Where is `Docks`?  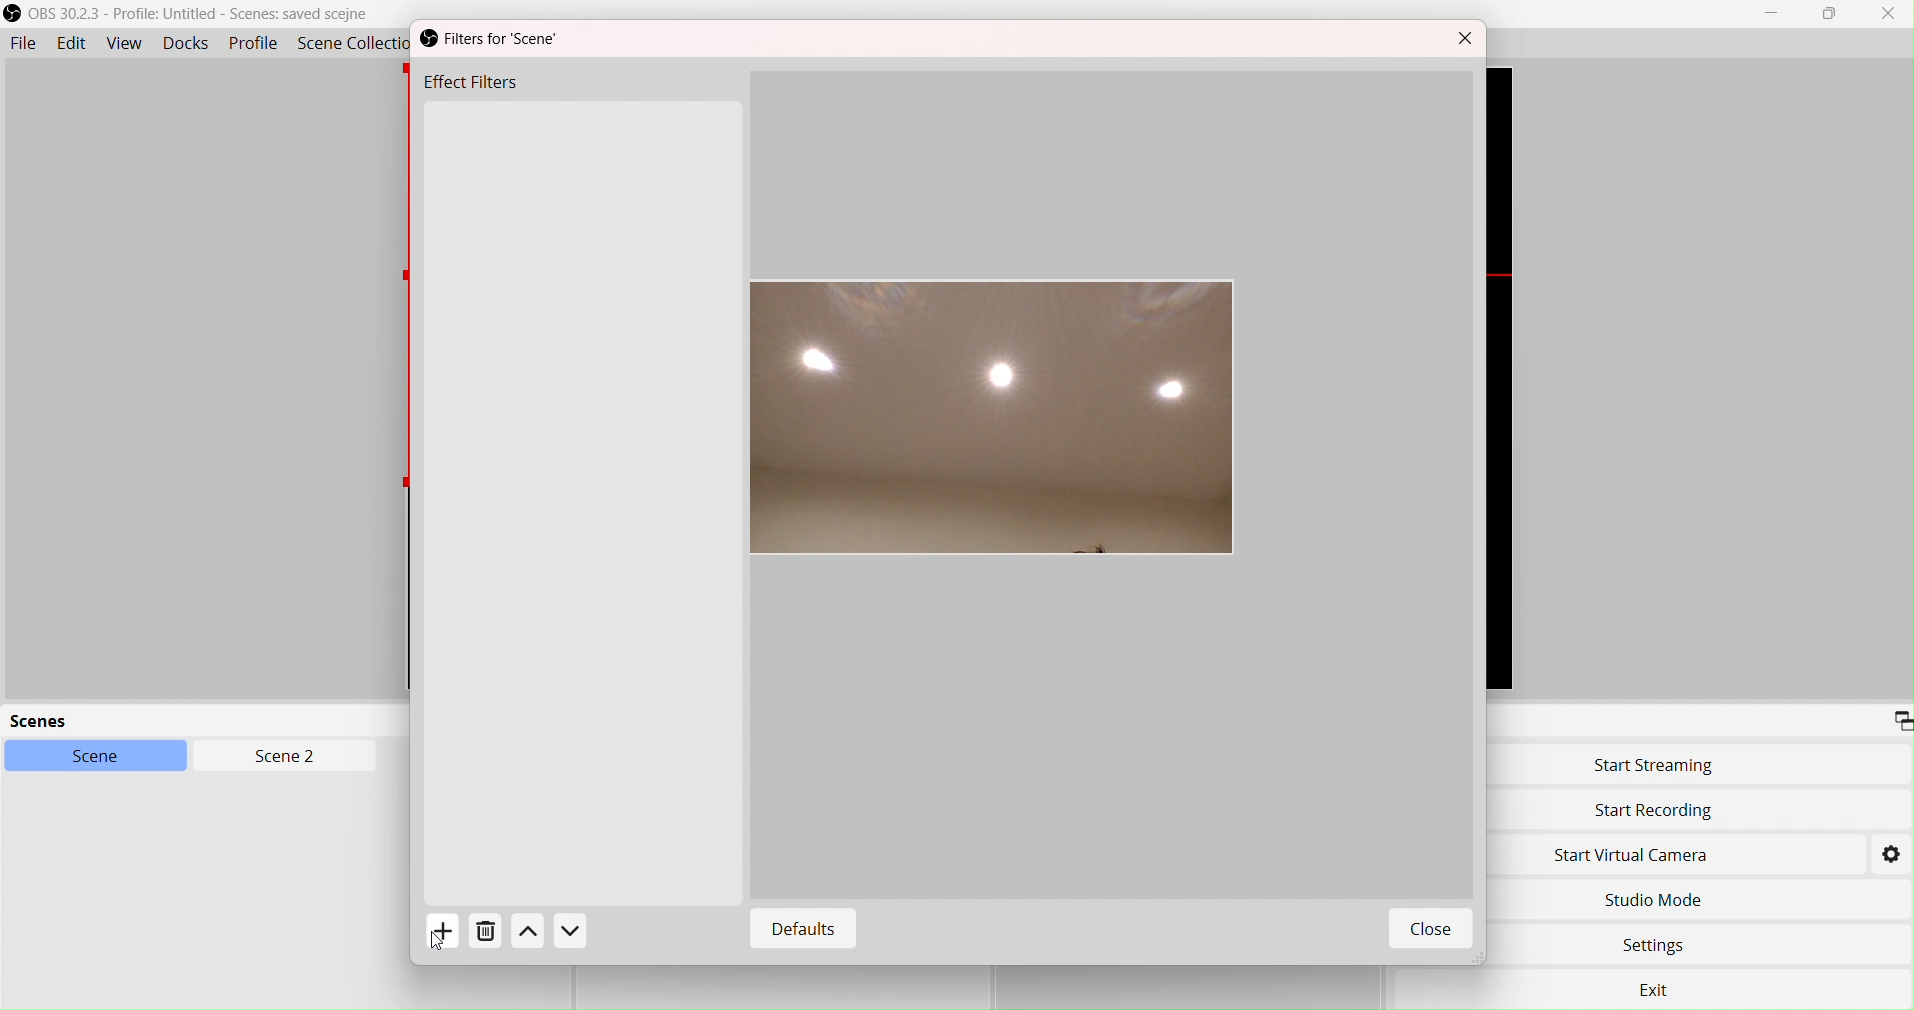
Docks is located at coordinates (191, 45).